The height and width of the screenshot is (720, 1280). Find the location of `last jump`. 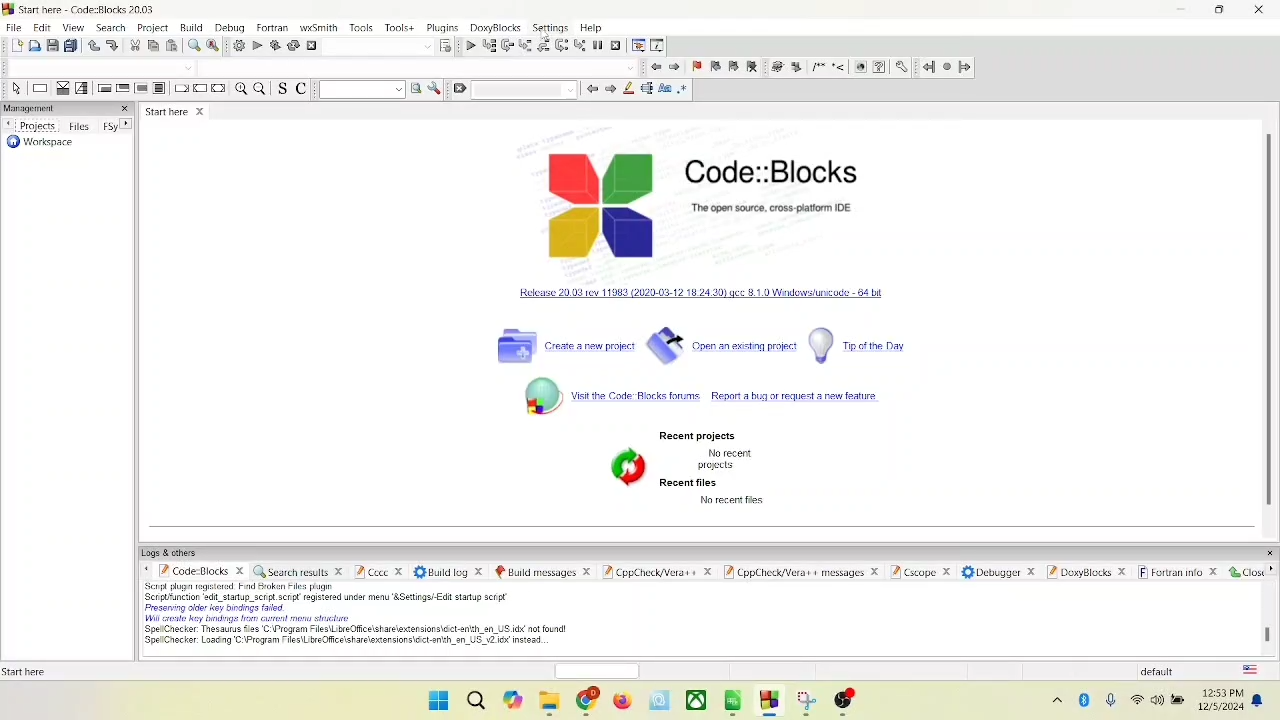

last jump is located at coordinates (948, 67).